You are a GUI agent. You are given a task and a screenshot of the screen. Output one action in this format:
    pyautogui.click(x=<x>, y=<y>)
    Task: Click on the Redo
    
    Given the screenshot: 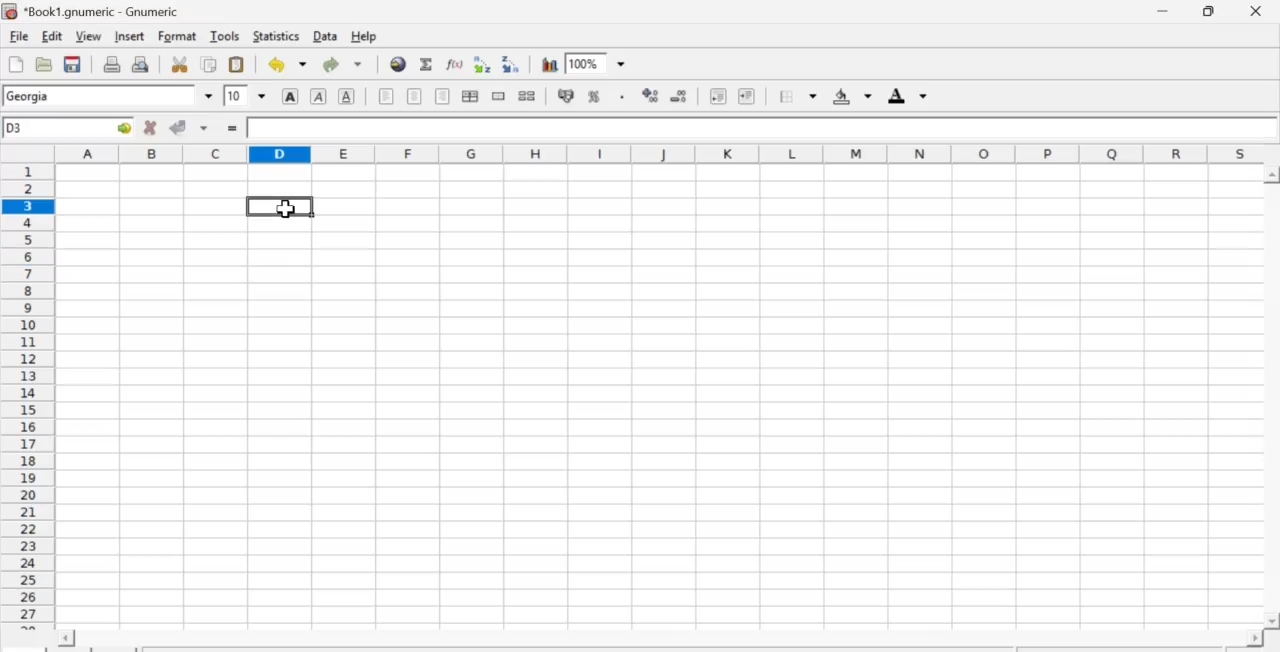 What is the action you would take?
    pyautogui.click(x=346, y=64)
    